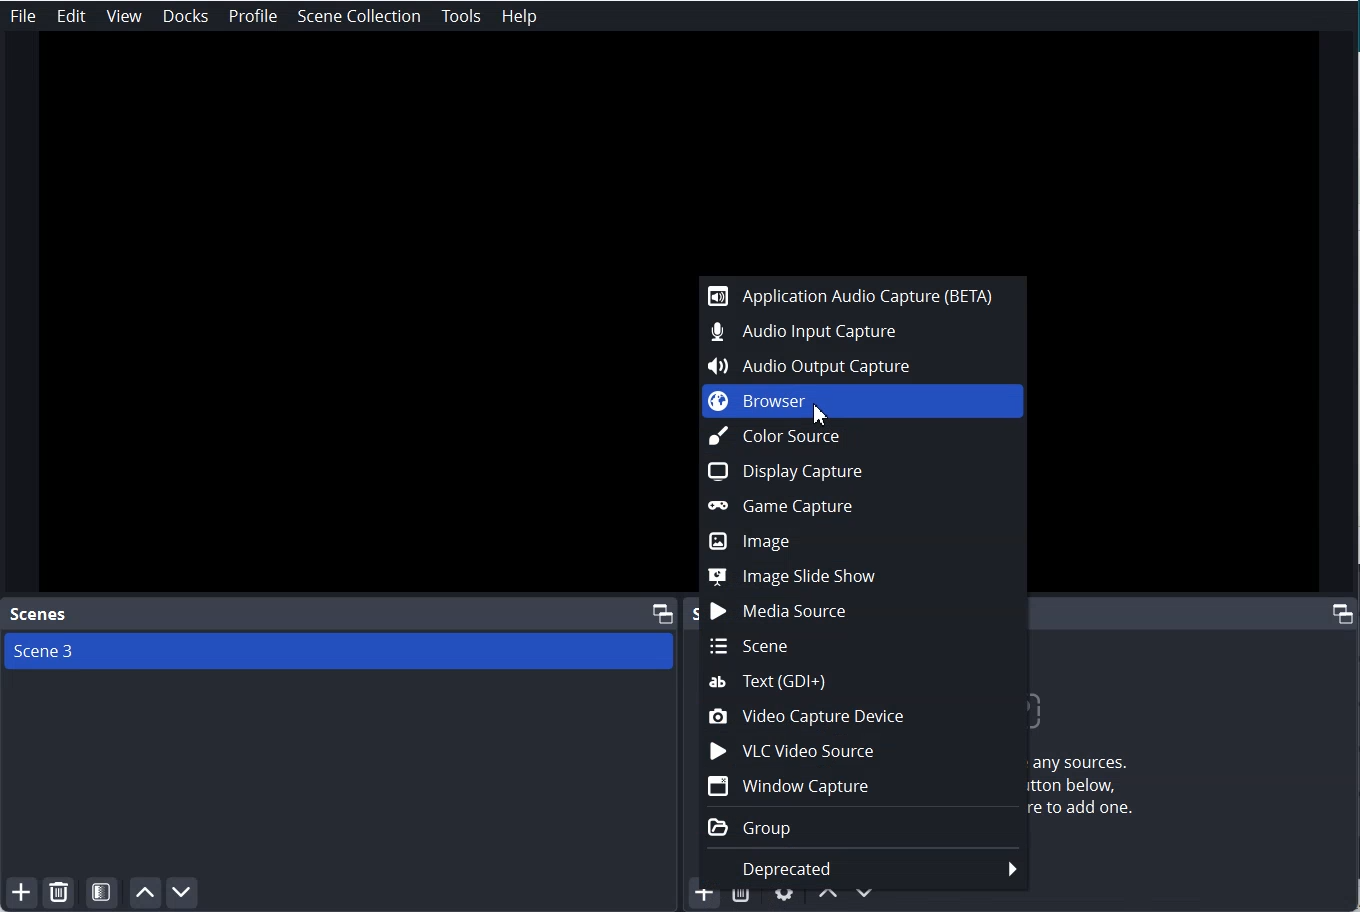 The image size is (1360, 912). Describe the element at coordinates (124, 17) in the screenshot. I see `View` at that location.